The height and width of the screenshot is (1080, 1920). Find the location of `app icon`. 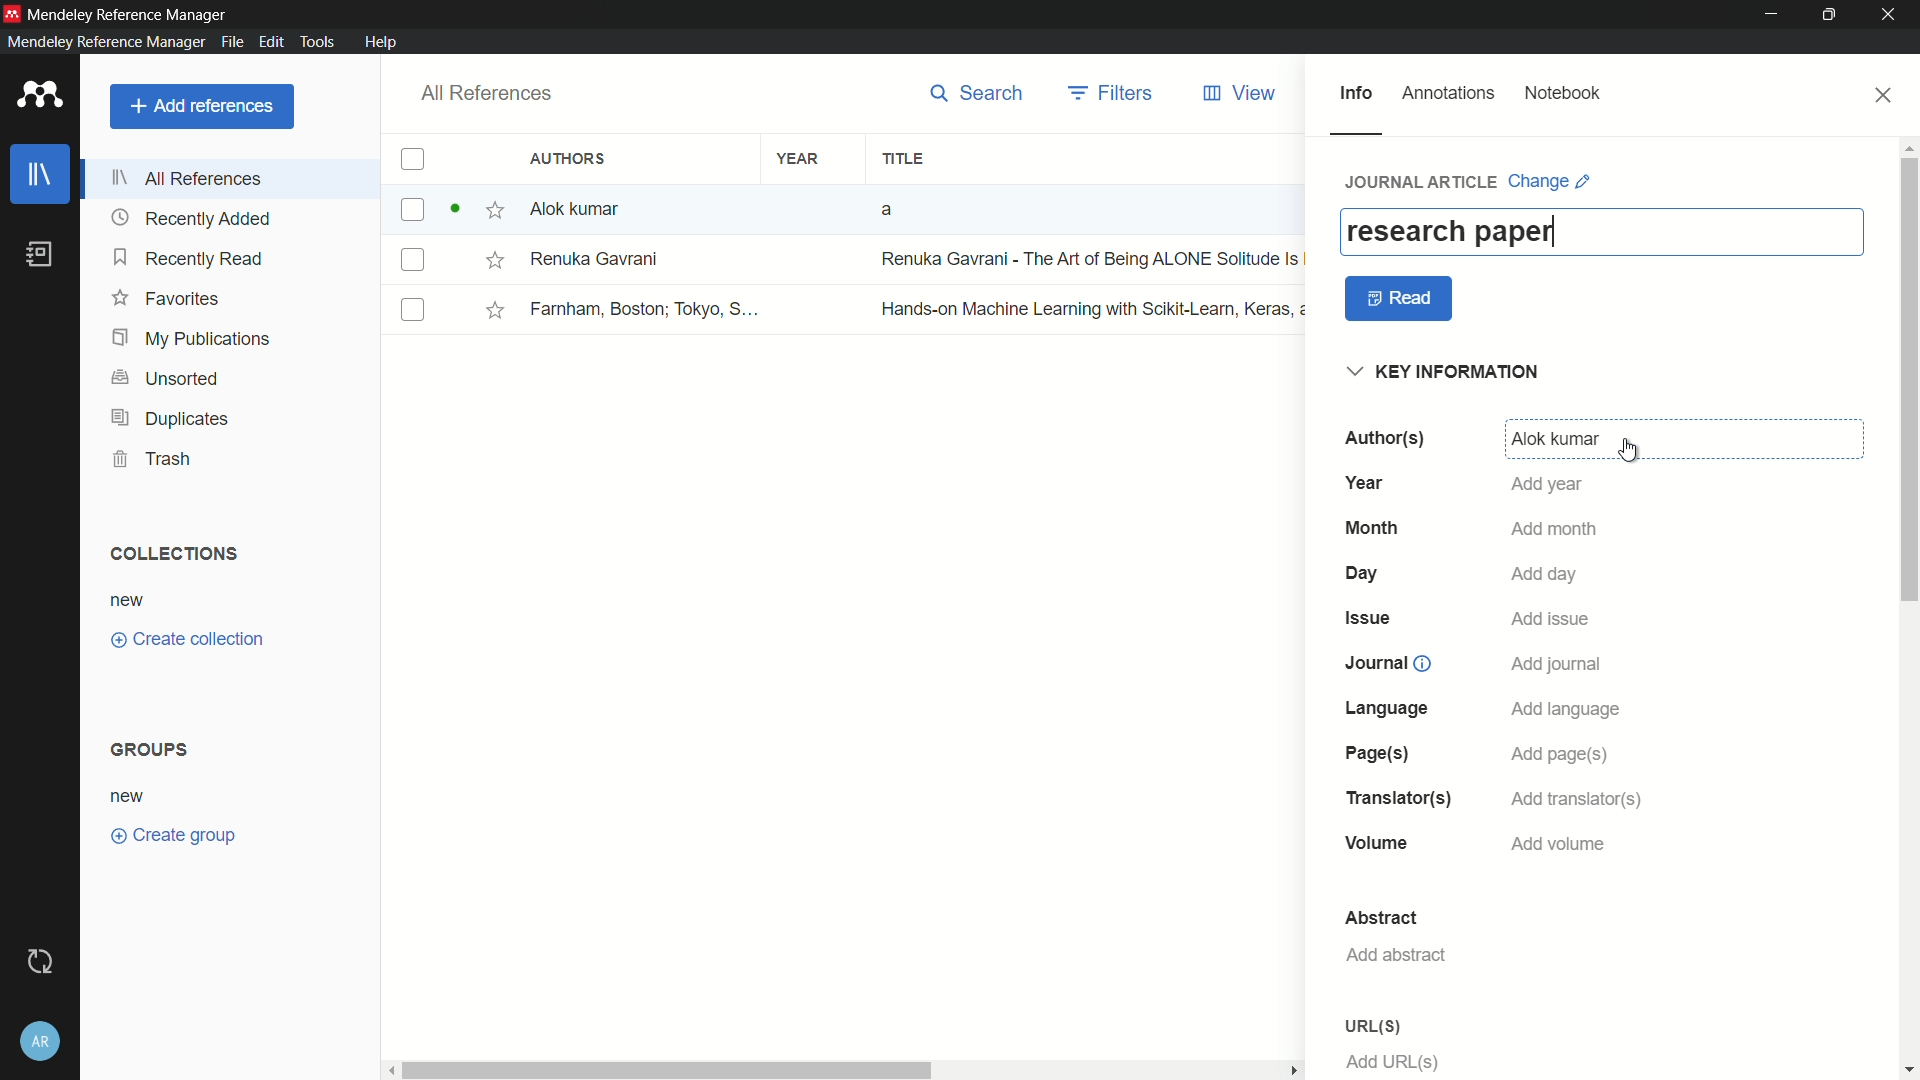

app icon is located at coordinates (40, 96).